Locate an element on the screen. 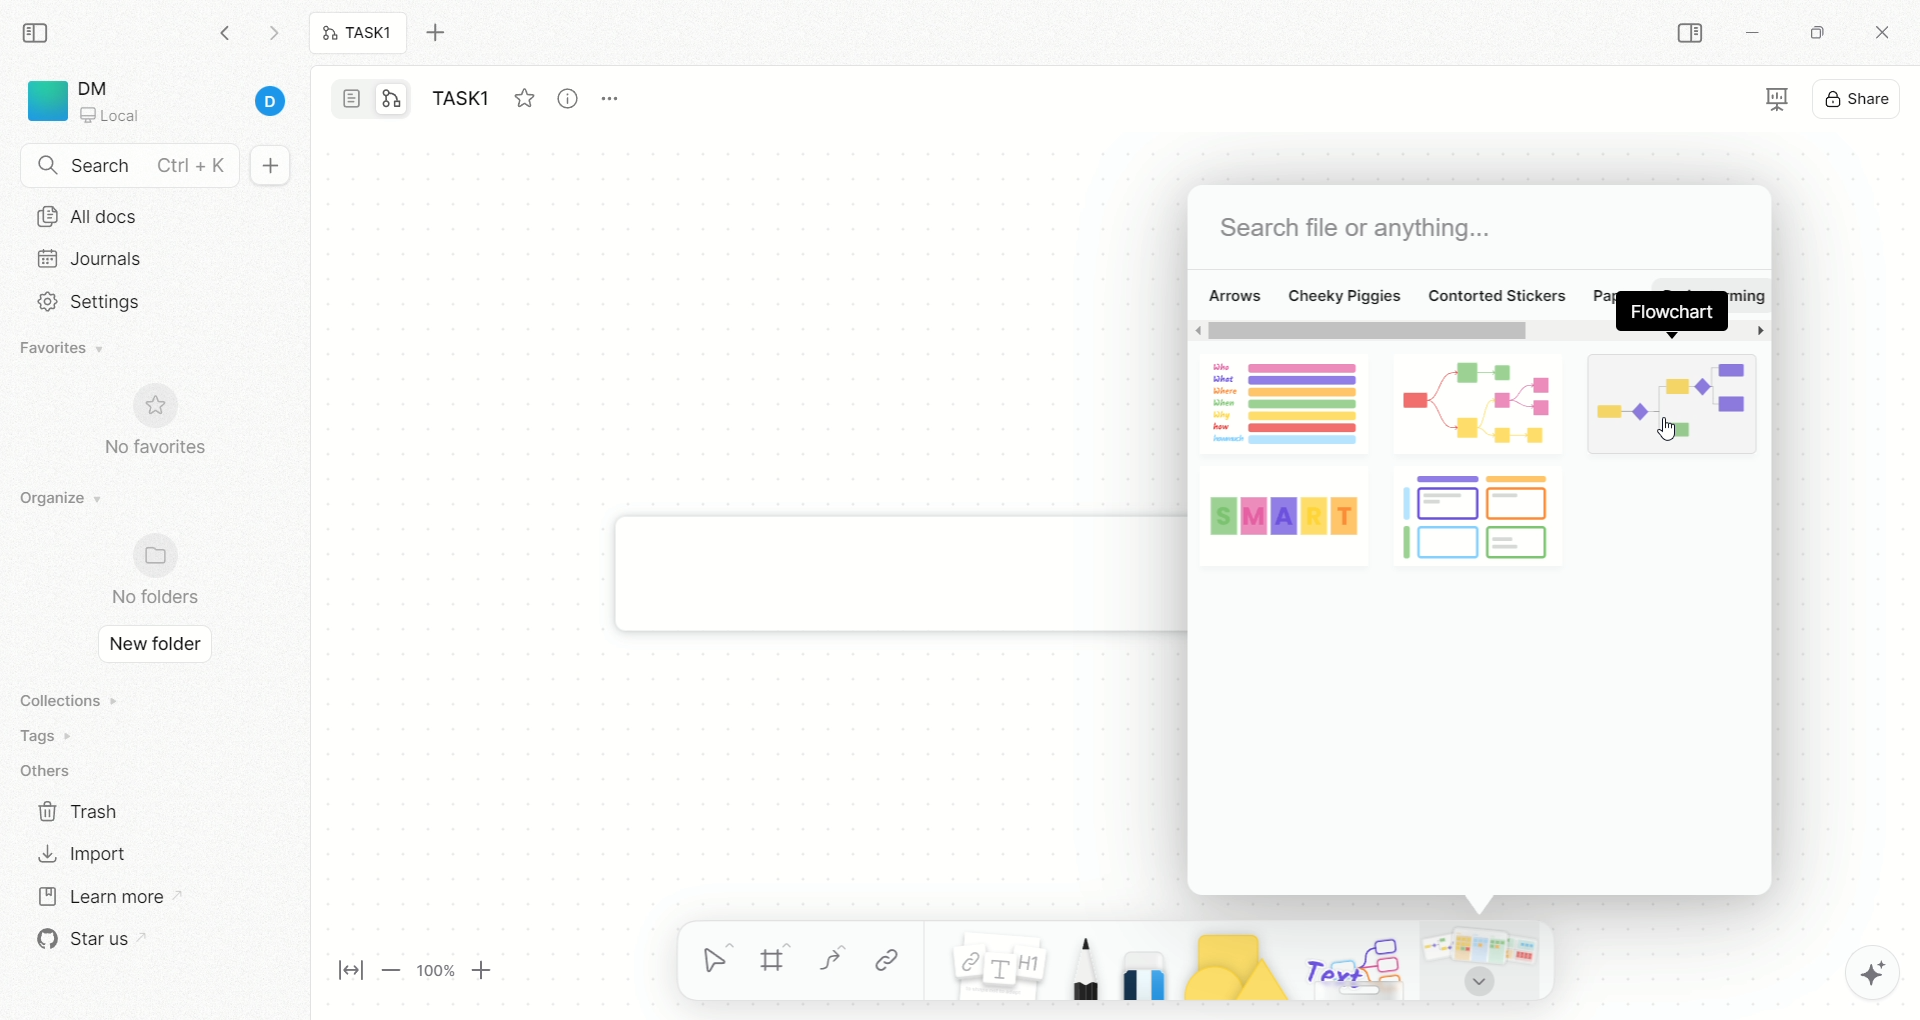  favorites is located at coordinates (523, 95).